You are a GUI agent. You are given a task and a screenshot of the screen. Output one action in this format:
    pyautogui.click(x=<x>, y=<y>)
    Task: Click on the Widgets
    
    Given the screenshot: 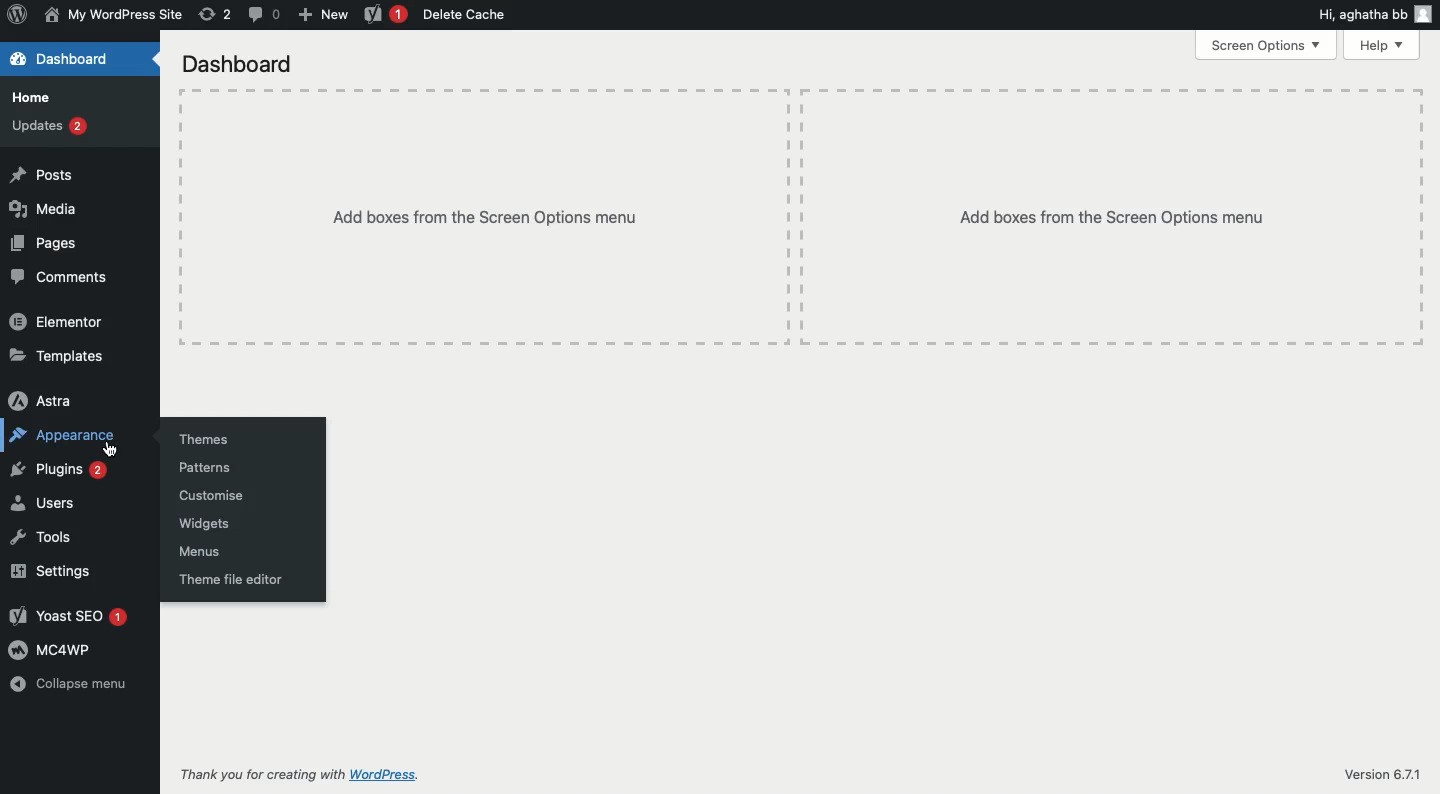 What is the action you would take?
    pyautogui.click(x=205, y=525)
    